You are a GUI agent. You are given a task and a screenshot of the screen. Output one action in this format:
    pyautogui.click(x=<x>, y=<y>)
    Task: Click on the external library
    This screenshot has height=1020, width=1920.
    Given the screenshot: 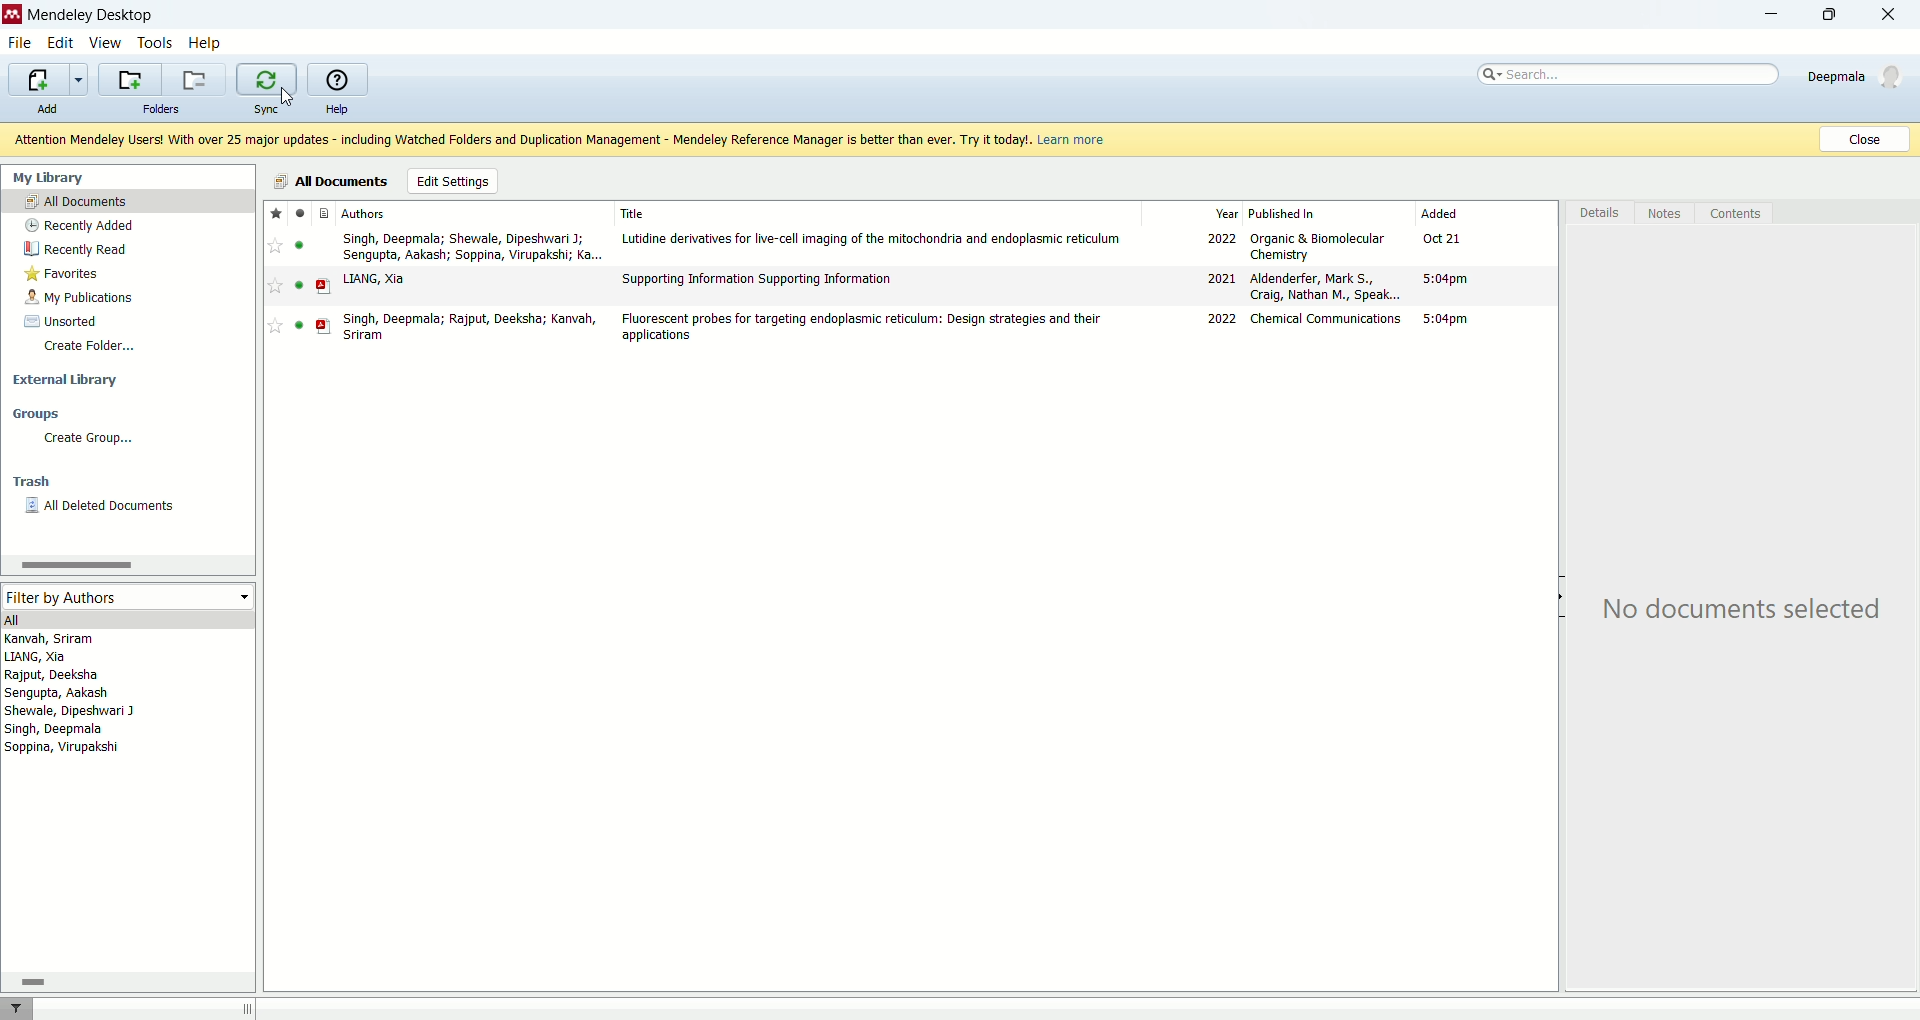 What is the action you would take?
    pyautogui.click(x=68, y=379)
    